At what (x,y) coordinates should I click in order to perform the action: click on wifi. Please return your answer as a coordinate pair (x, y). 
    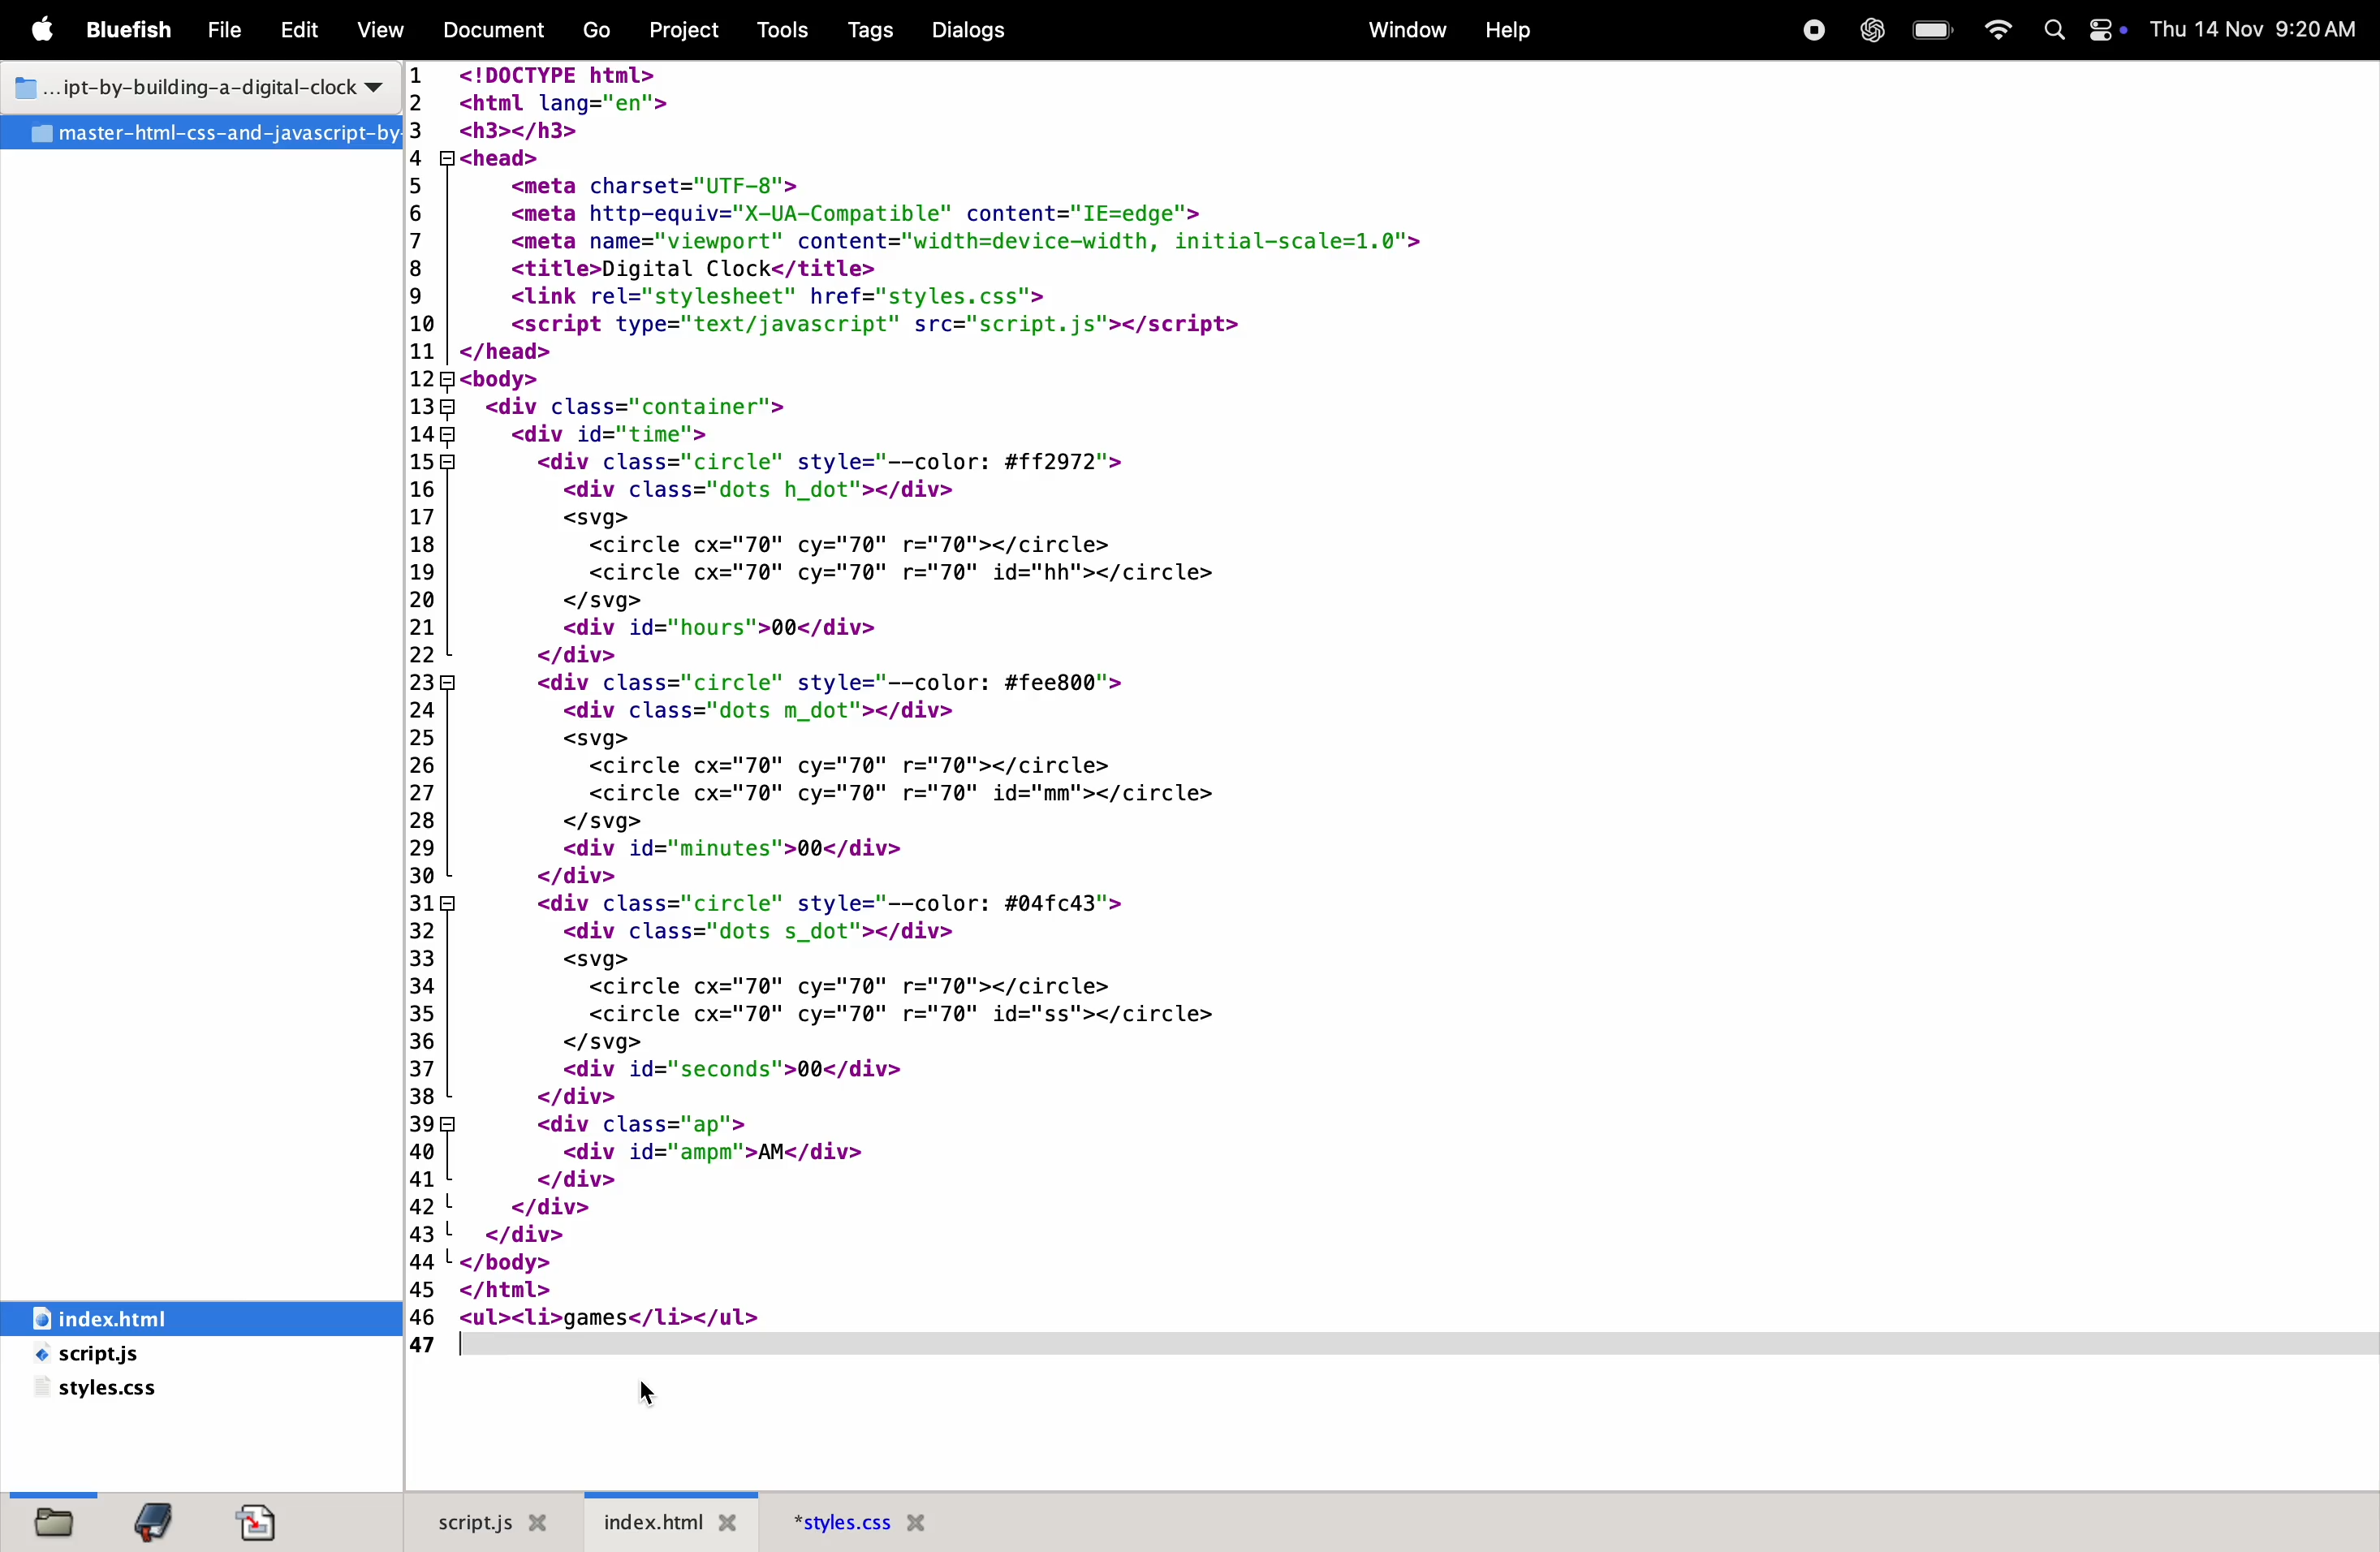
    Looking at the image, I should click on (1997, 31).